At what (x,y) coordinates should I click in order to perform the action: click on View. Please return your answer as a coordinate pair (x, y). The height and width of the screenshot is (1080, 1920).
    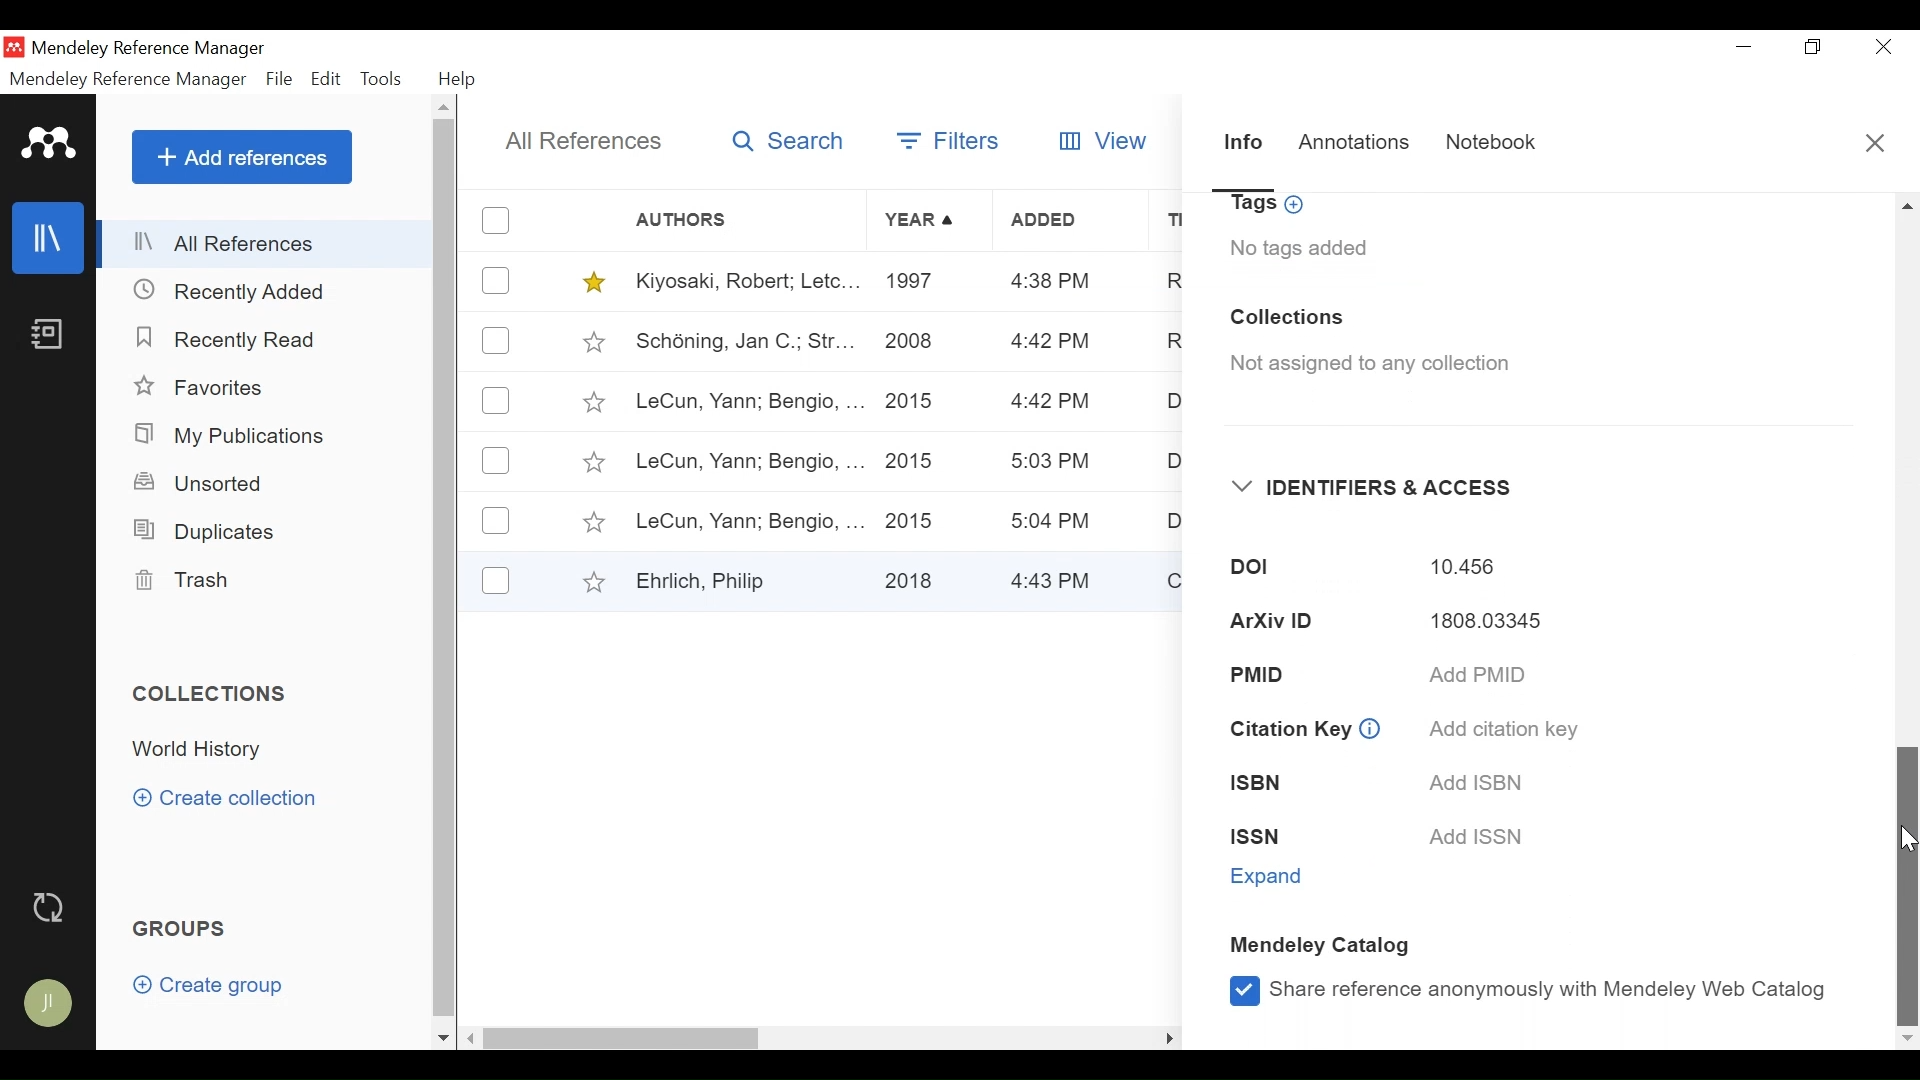
    Looking at the image, I should click on (1106, 141).